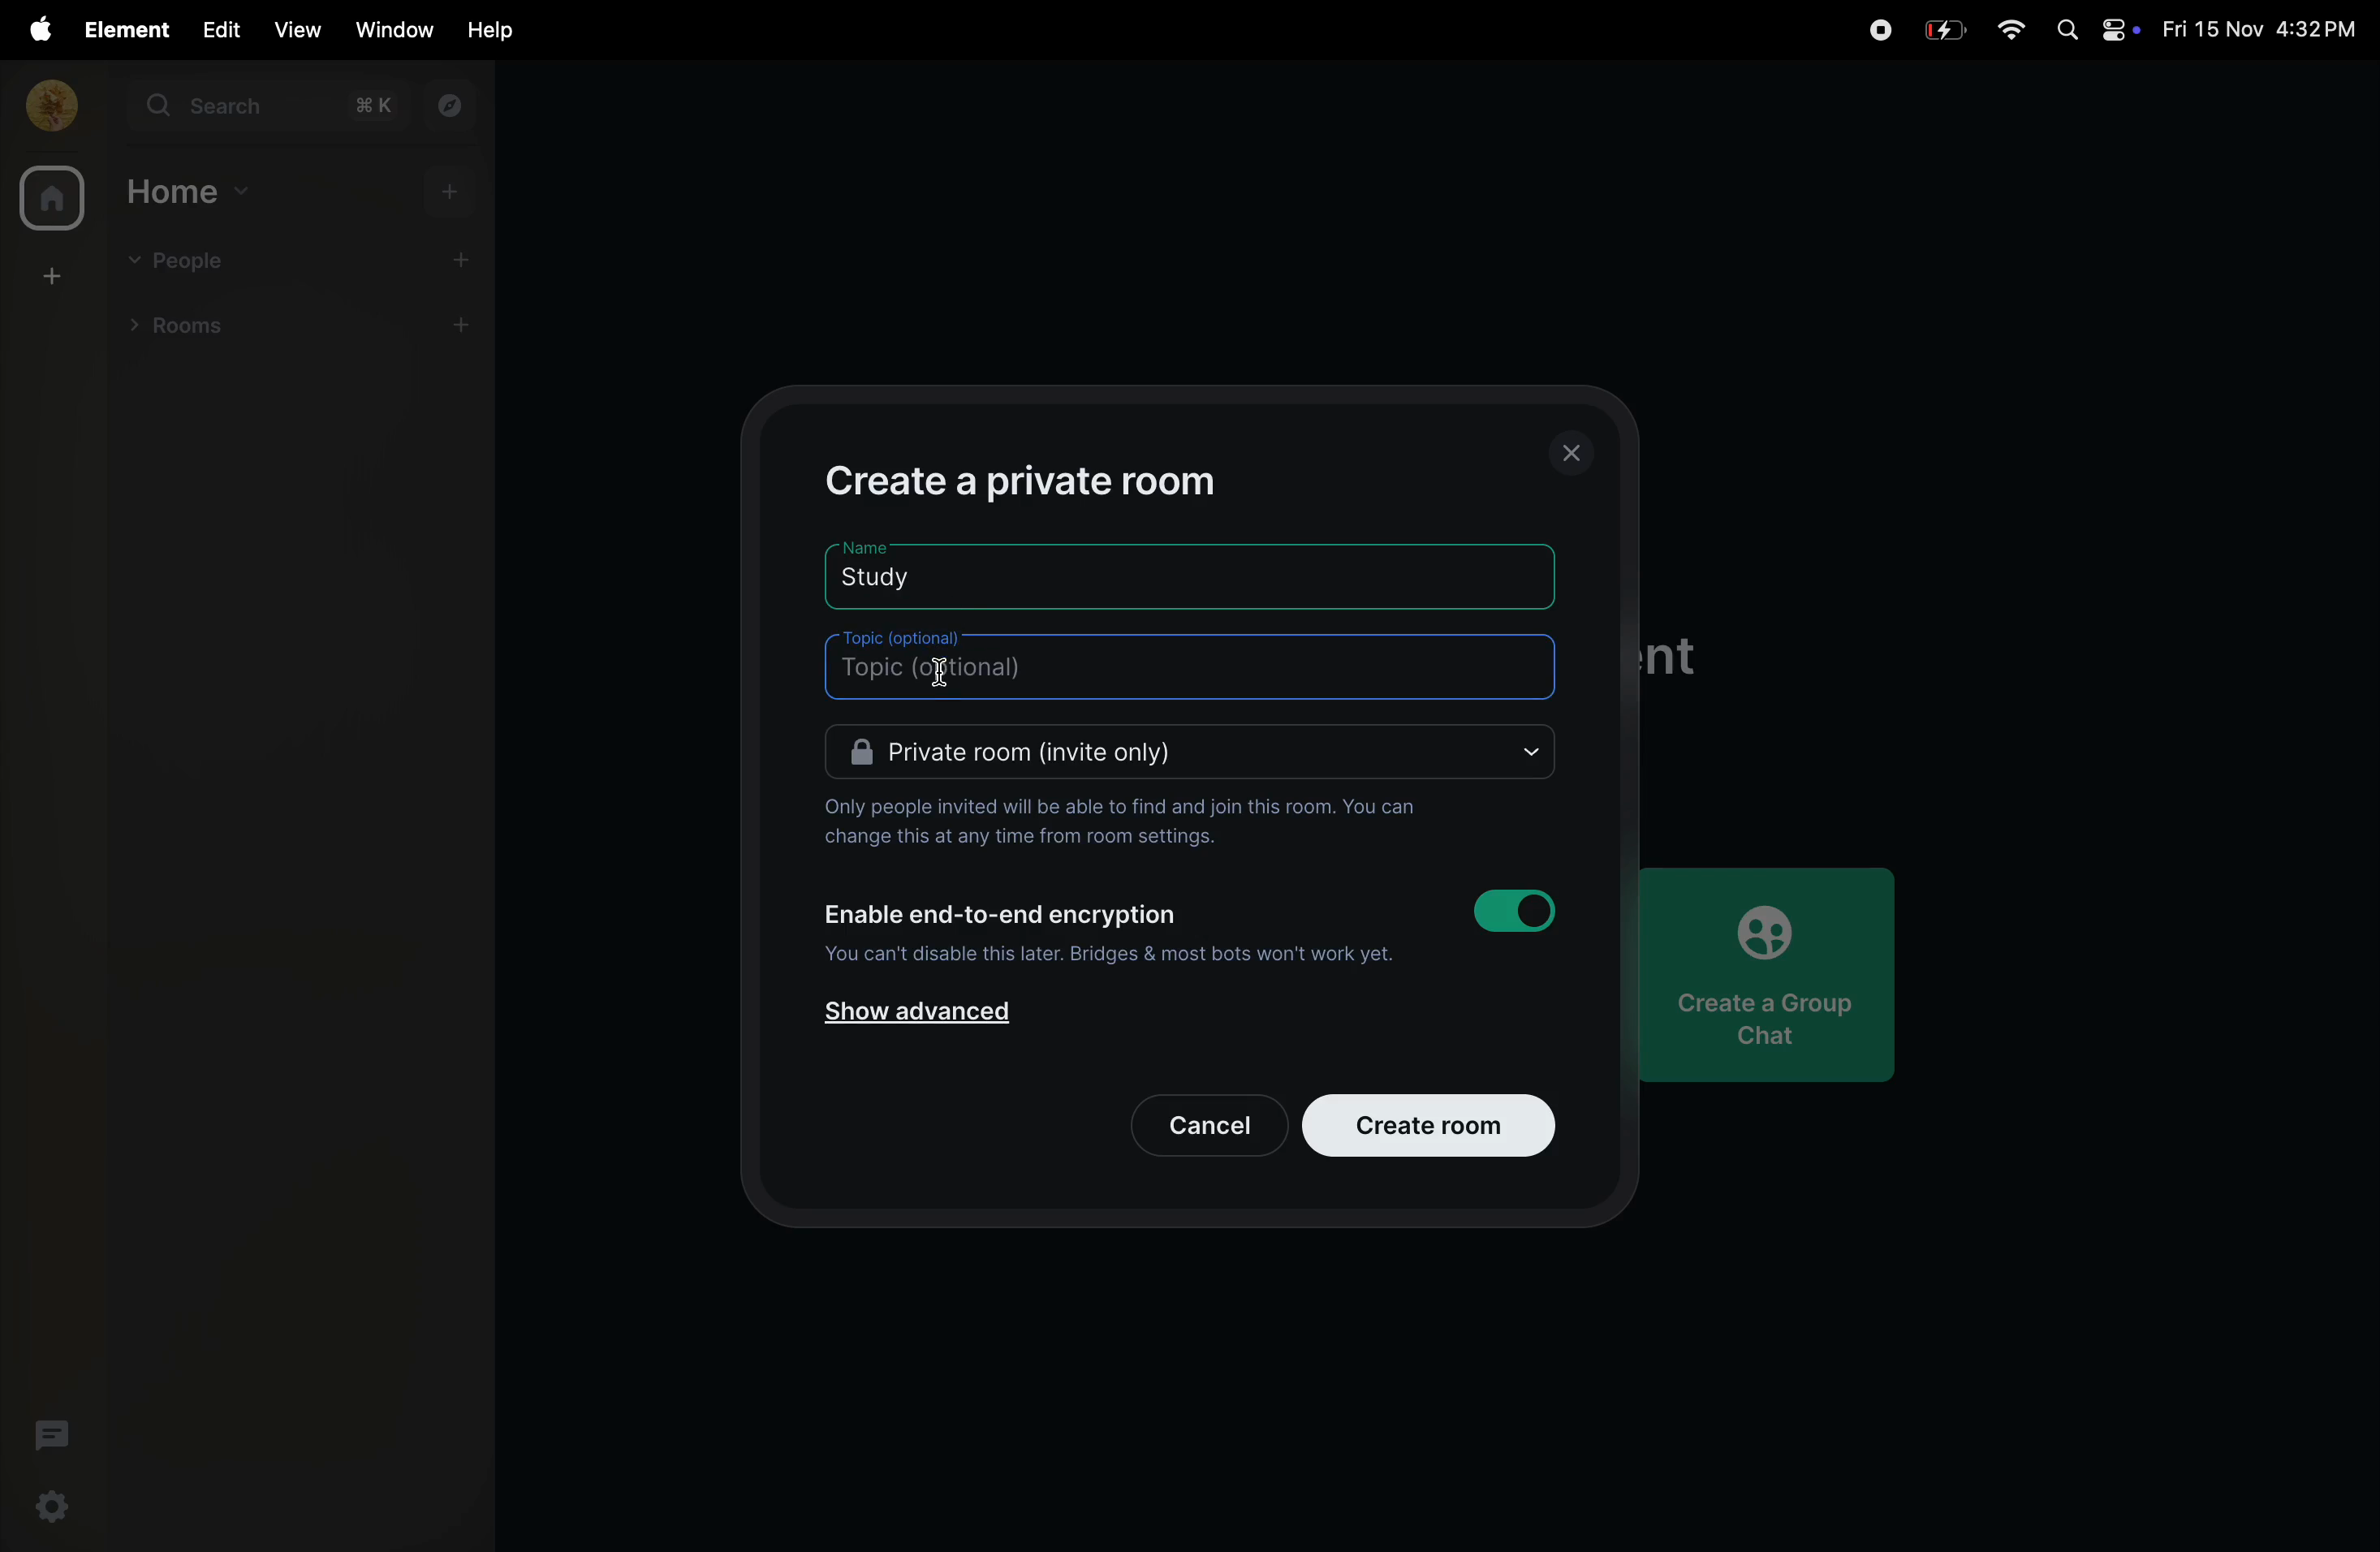 Image resolution: width=2380 pixels, height=1552 pixels. What do you see at coordinates (2010, 31) in the screenshot?
I see `wifi` at bounding box center [2010, 31].